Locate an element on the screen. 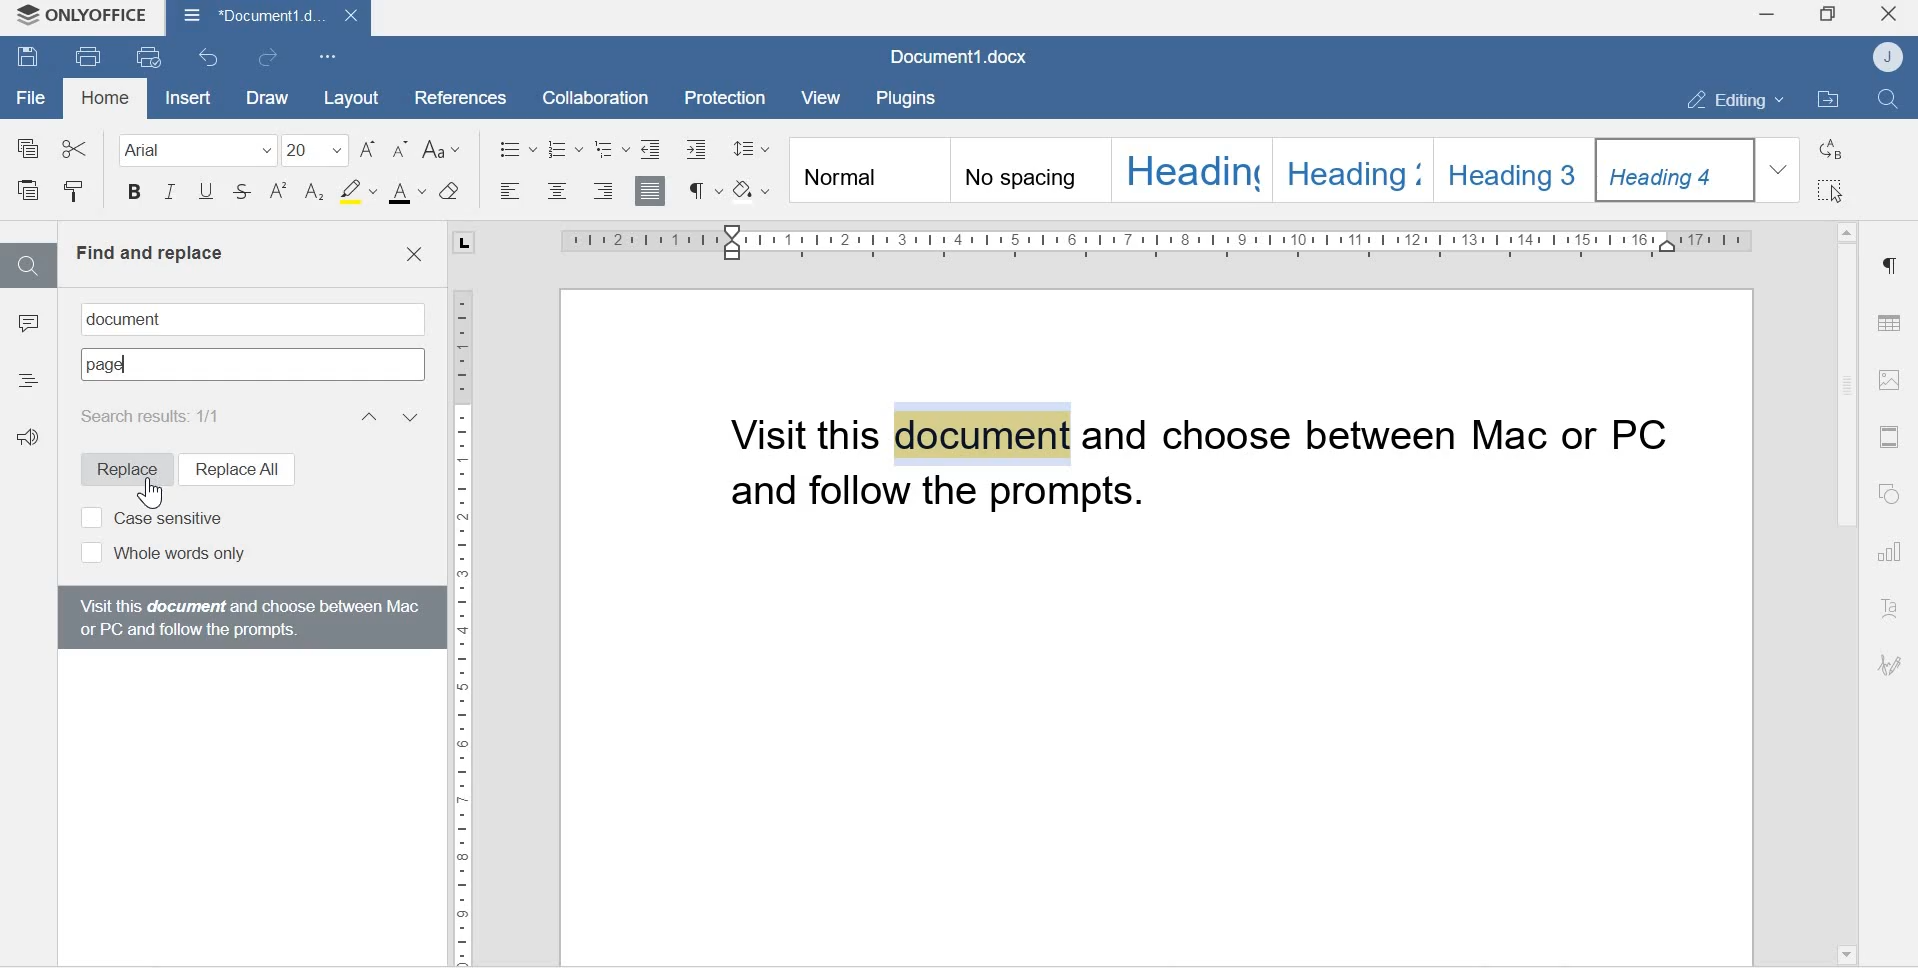  View is located at coordinates (824, 98).